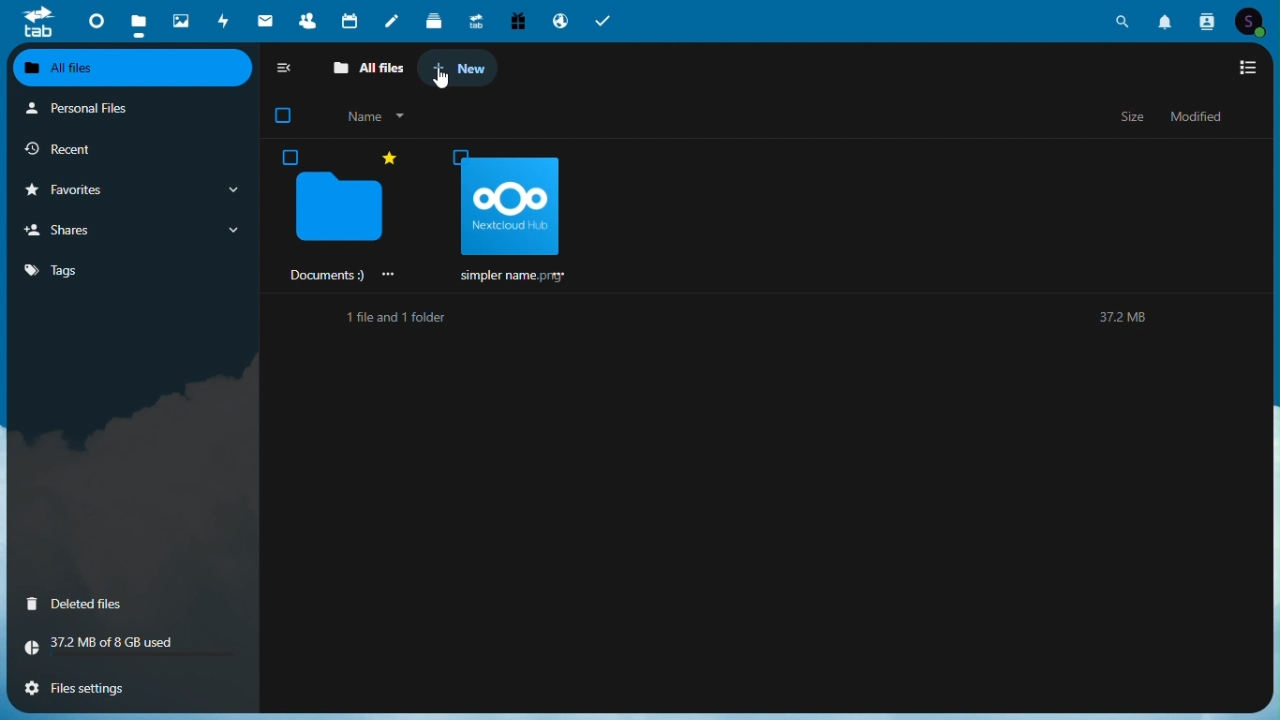 The width and height of the screenshot is (1280, 720). I want to click on Dashboard, so click(93, 22).